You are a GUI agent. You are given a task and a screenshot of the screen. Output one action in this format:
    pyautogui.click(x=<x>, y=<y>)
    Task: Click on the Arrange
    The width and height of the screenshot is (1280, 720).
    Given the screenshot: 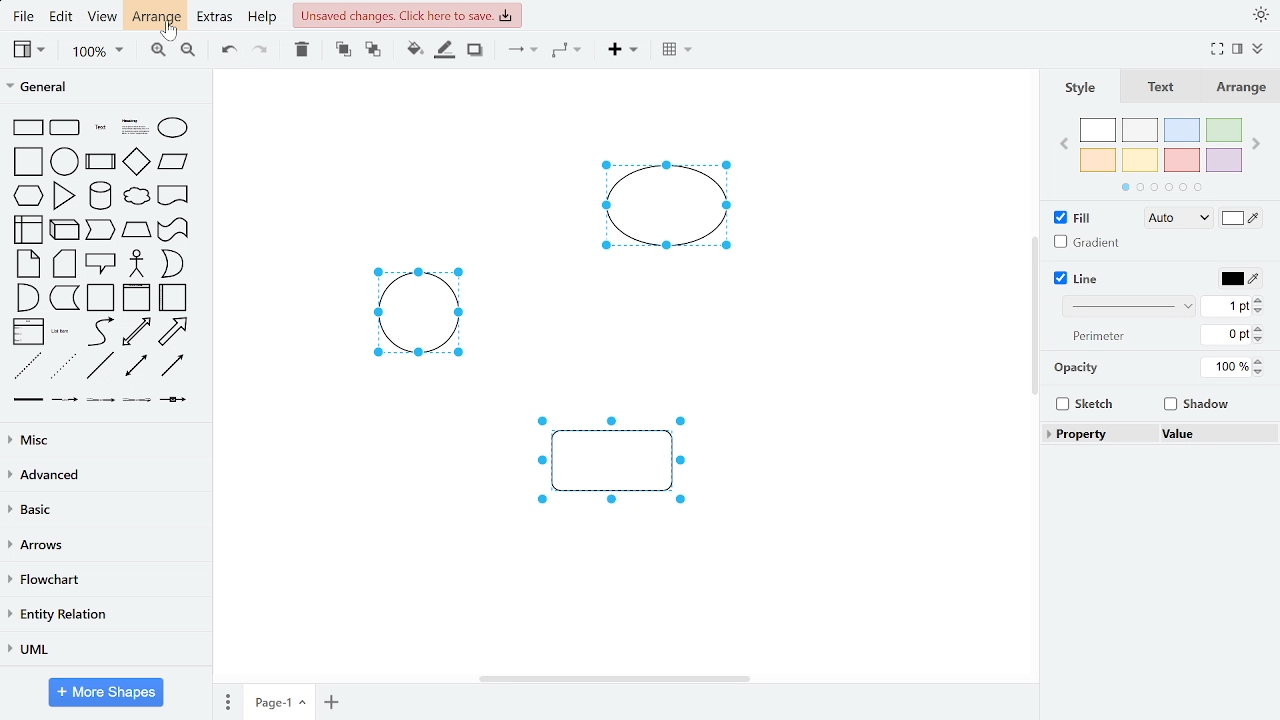 What is the action you would take?
    pyautogui.click(x=1237, y=86)
    